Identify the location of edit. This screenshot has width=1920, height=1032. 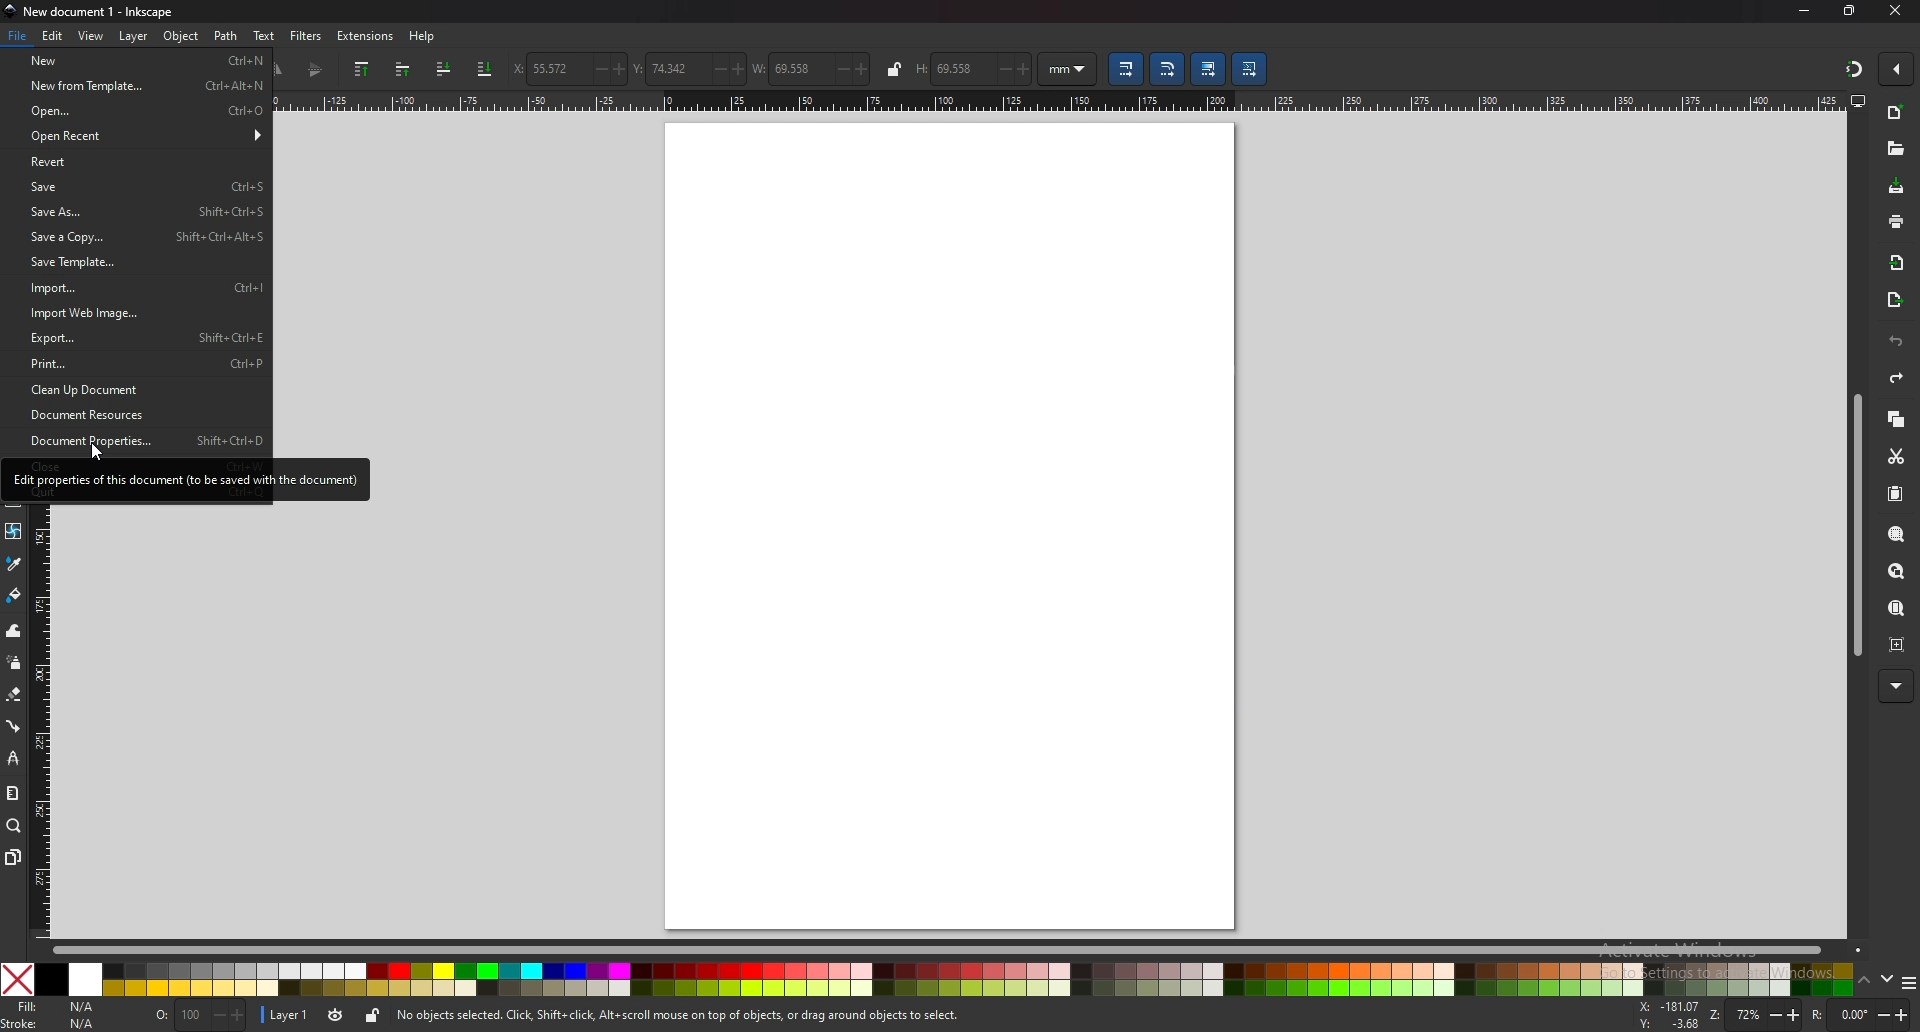
(51, 36).